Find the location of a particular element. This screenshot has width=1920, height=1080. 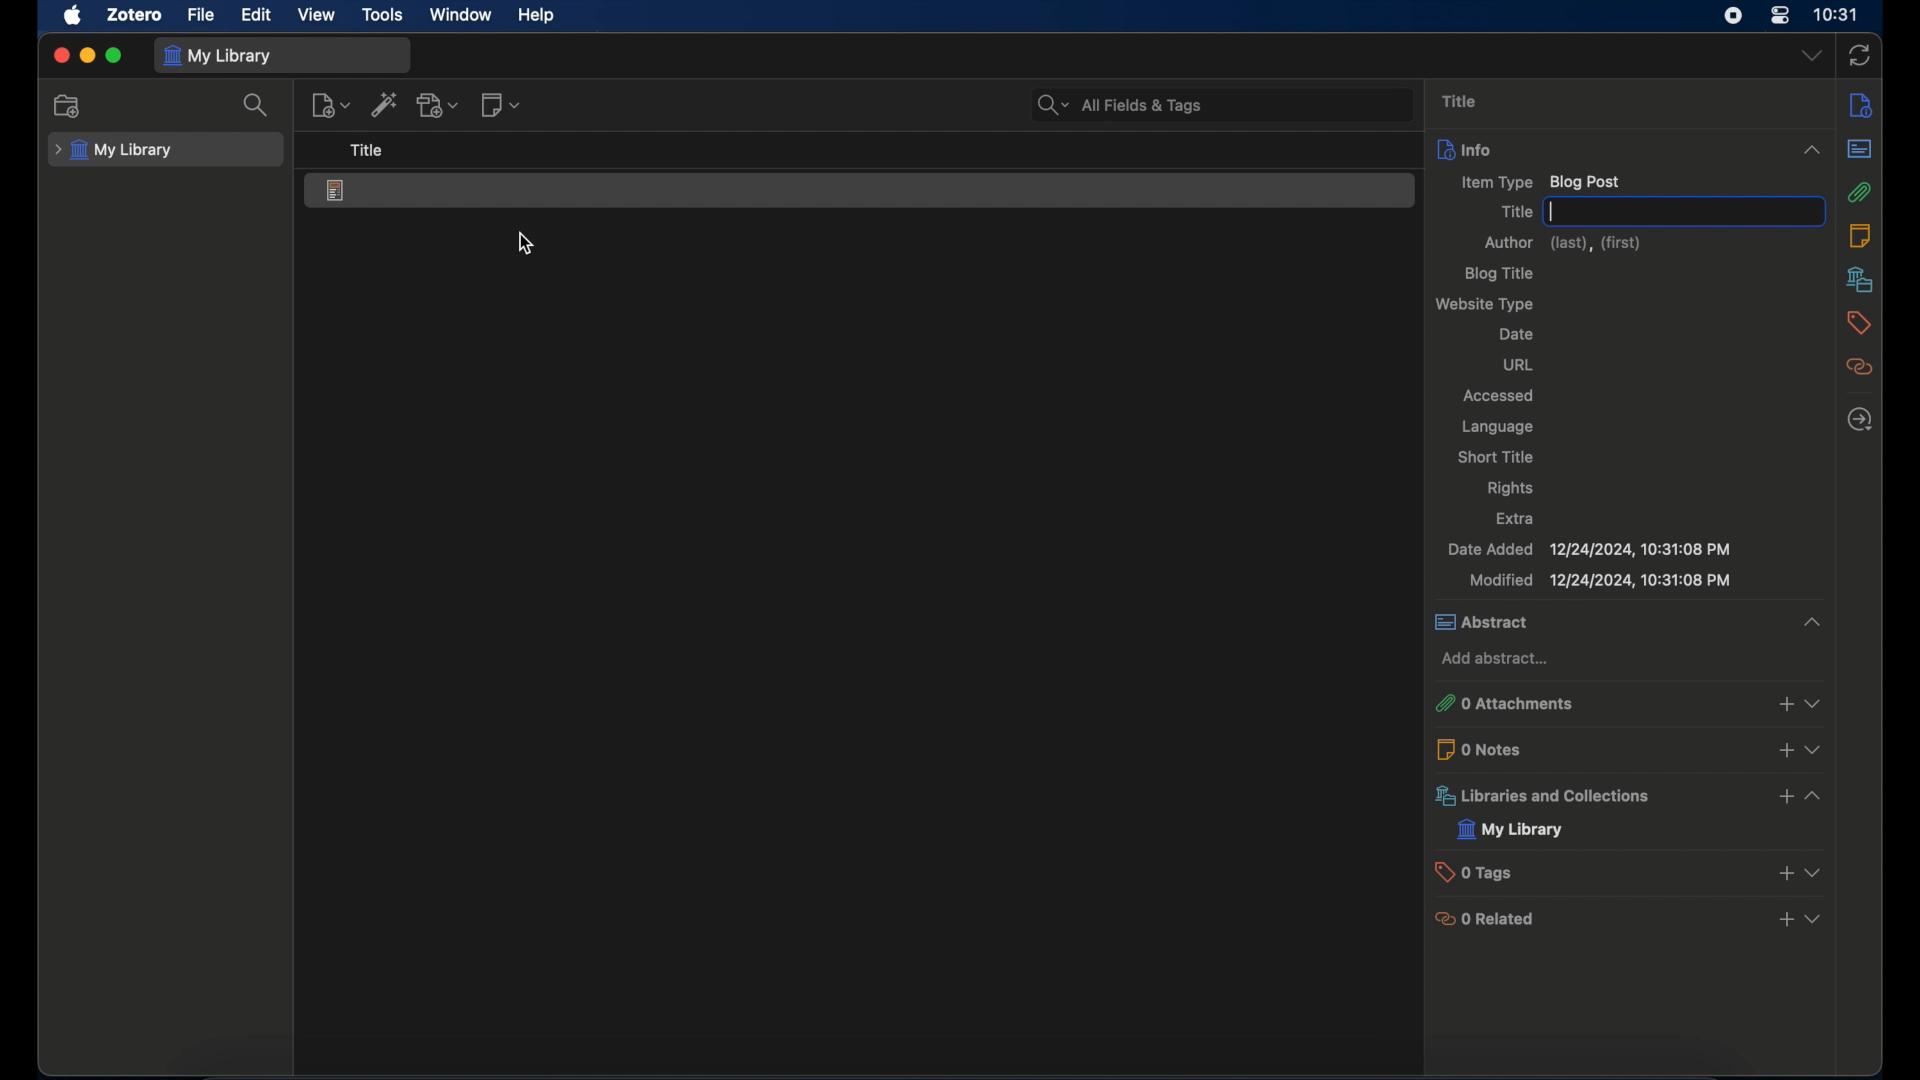

info is located at coordinates (1862, 104).